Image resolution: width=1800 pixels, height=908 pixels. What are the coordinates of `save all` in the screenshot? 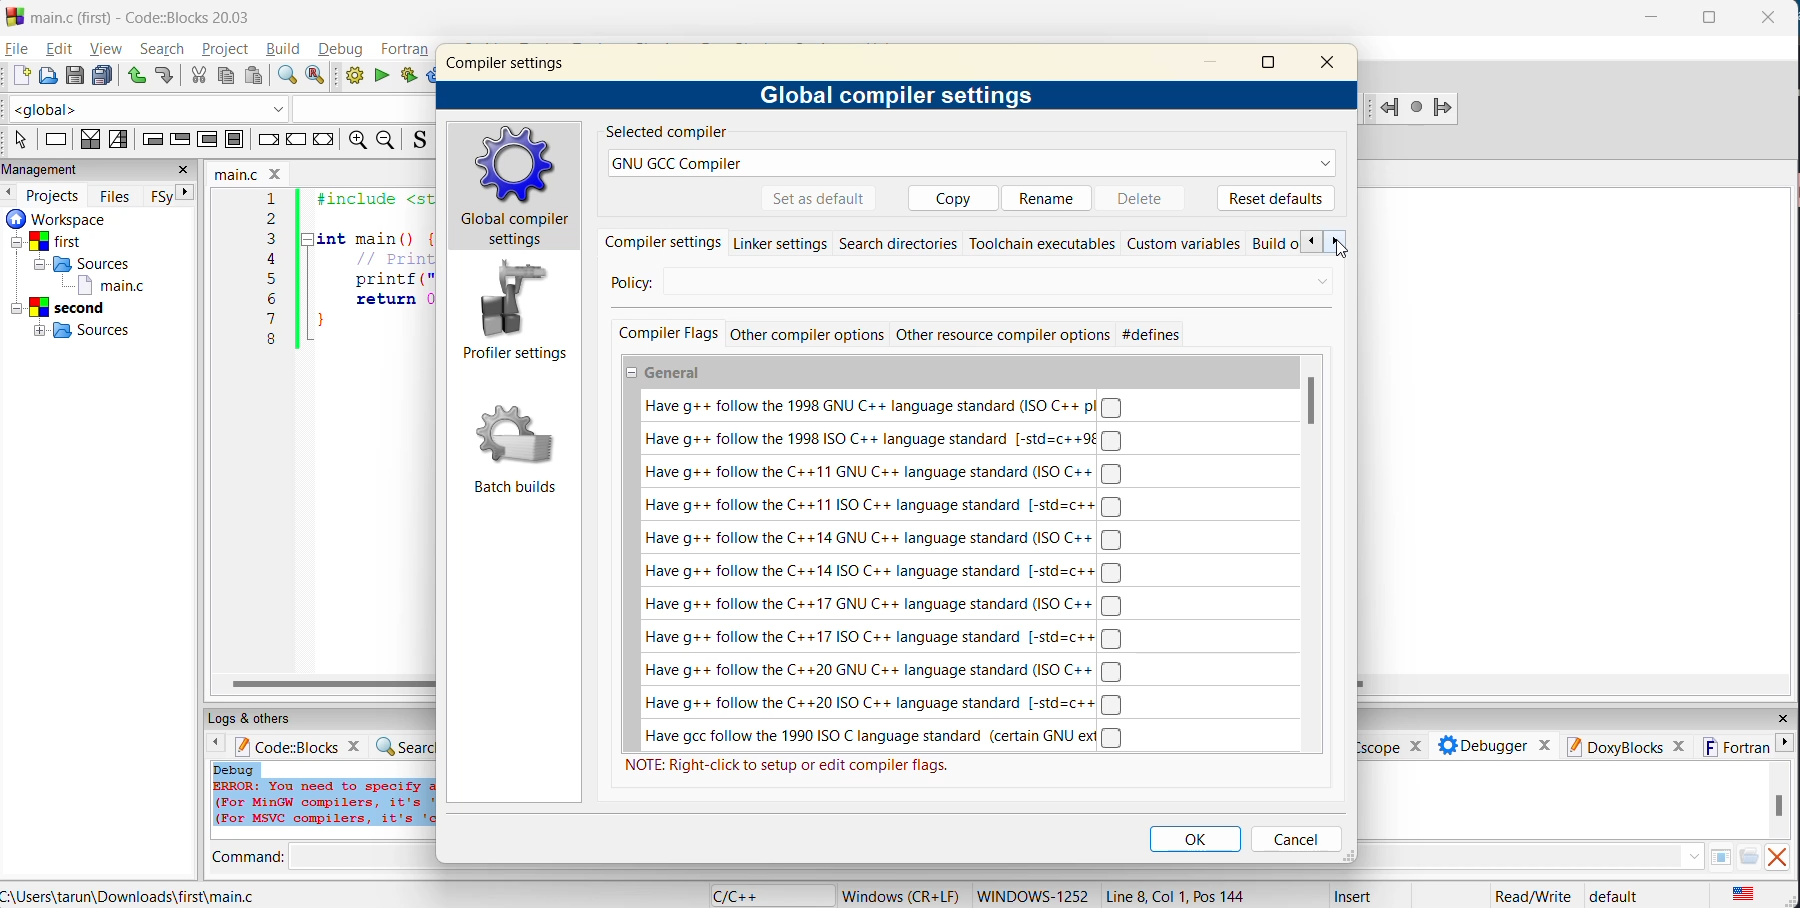 It's located at (104, 77).